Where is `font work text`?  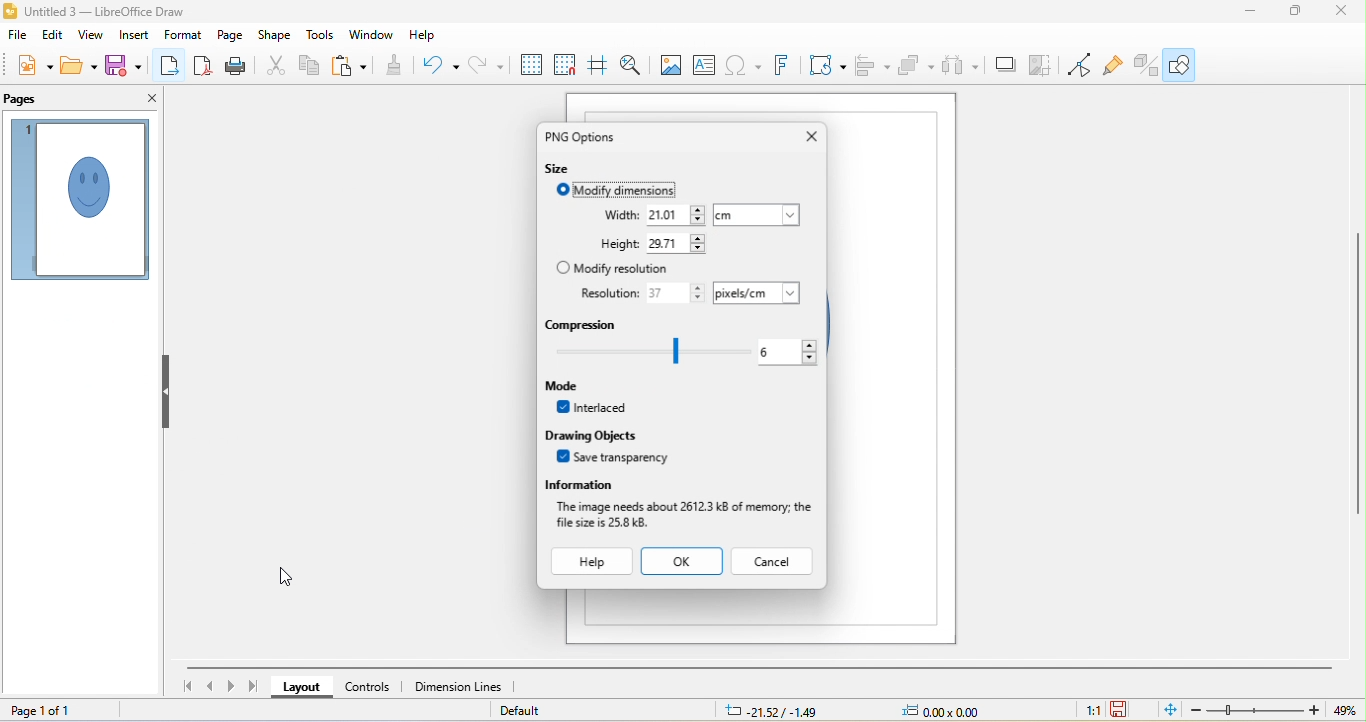 font work text is located at coordinates (781, 67).